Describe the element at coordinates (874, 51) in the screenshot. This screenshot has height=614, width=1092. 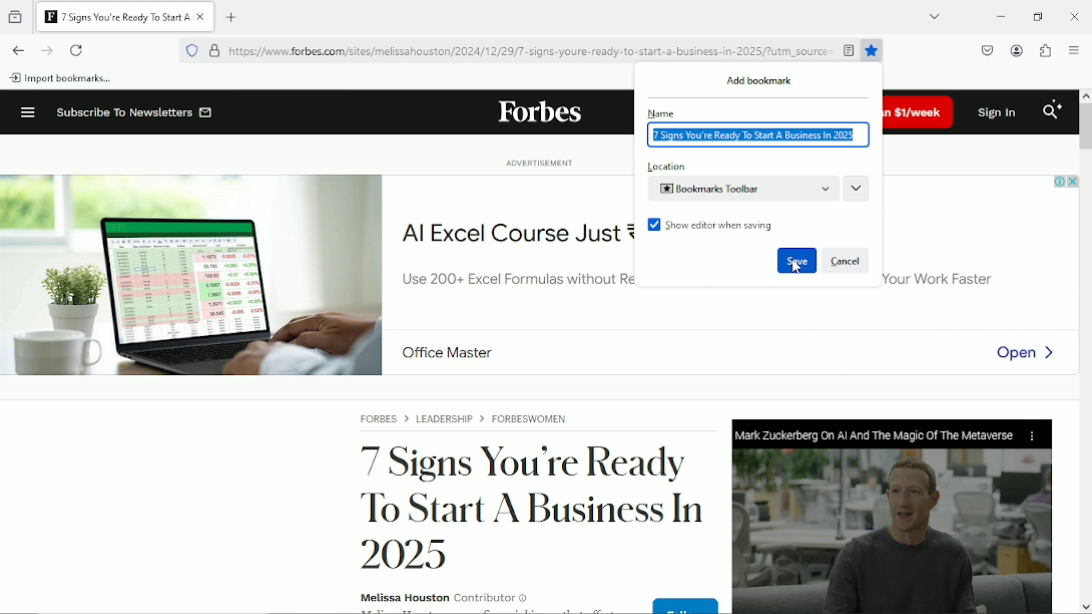
I see `Bookmark this page` at that location.